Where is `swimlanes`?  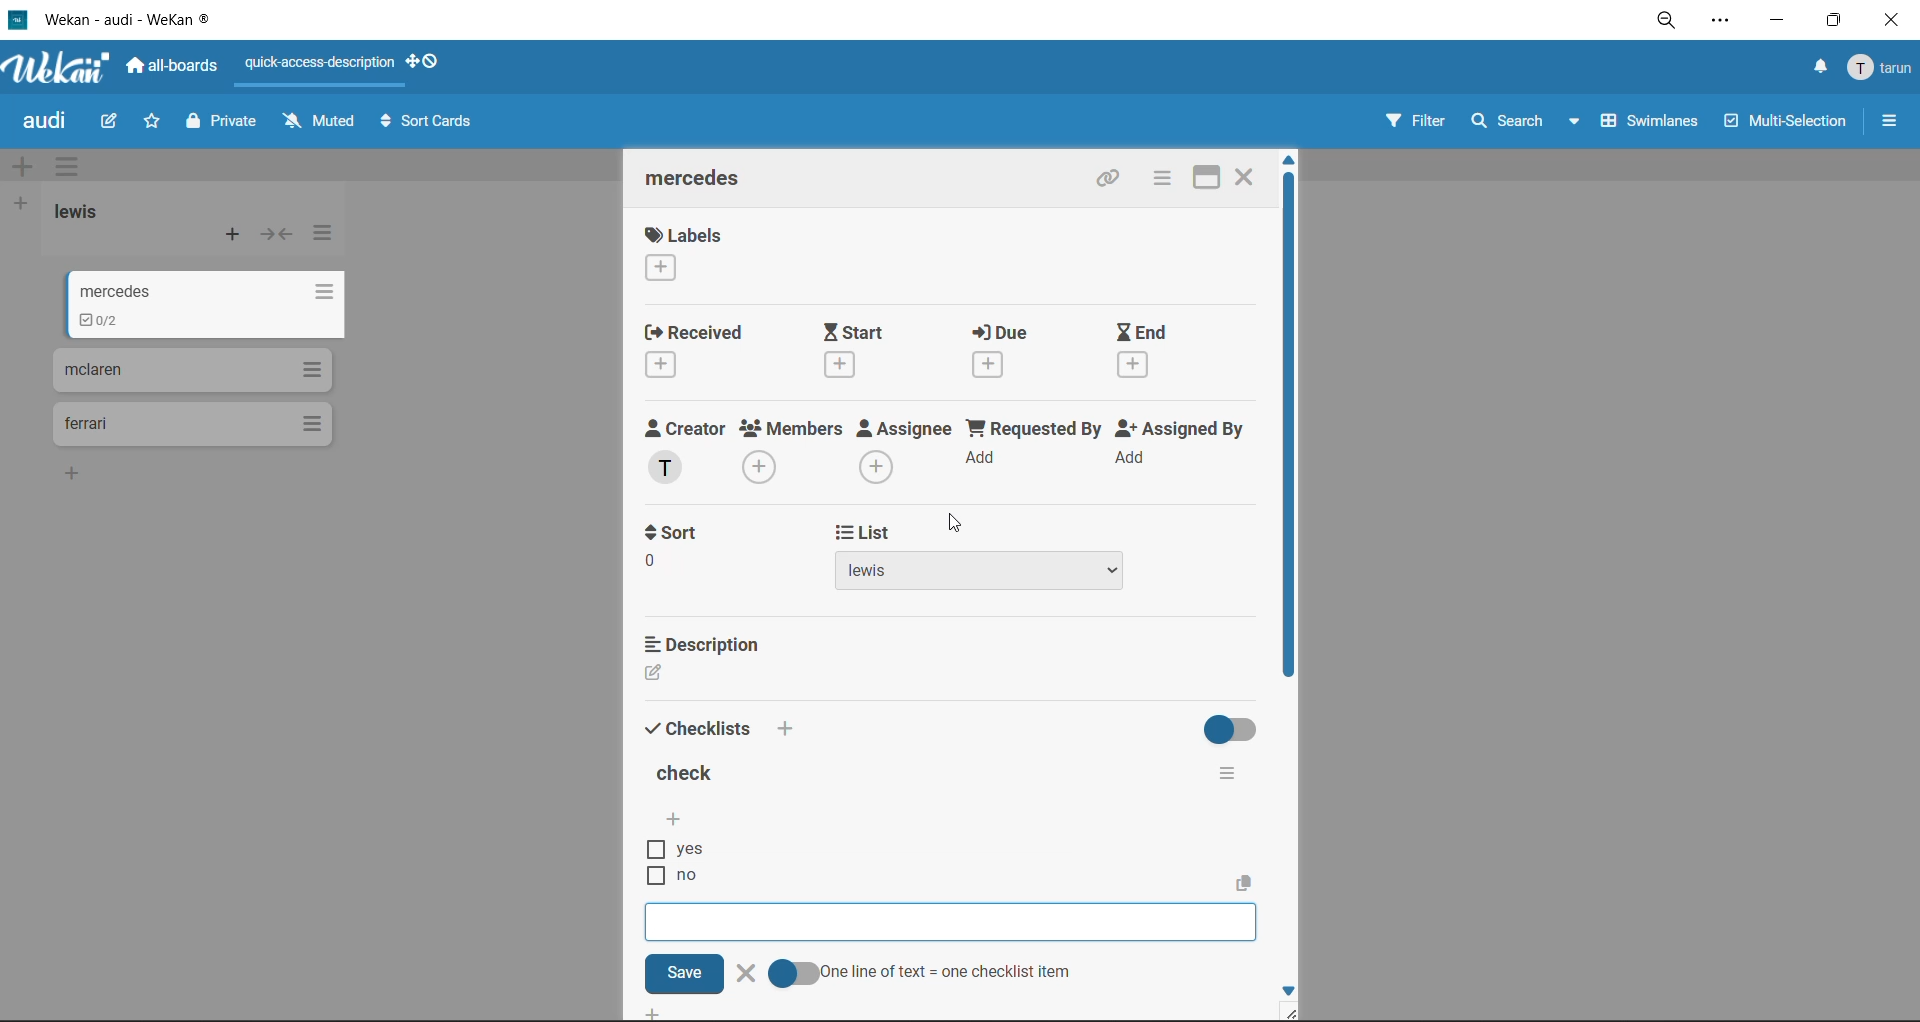
swimlanes is located at coordinates (1653, 124).